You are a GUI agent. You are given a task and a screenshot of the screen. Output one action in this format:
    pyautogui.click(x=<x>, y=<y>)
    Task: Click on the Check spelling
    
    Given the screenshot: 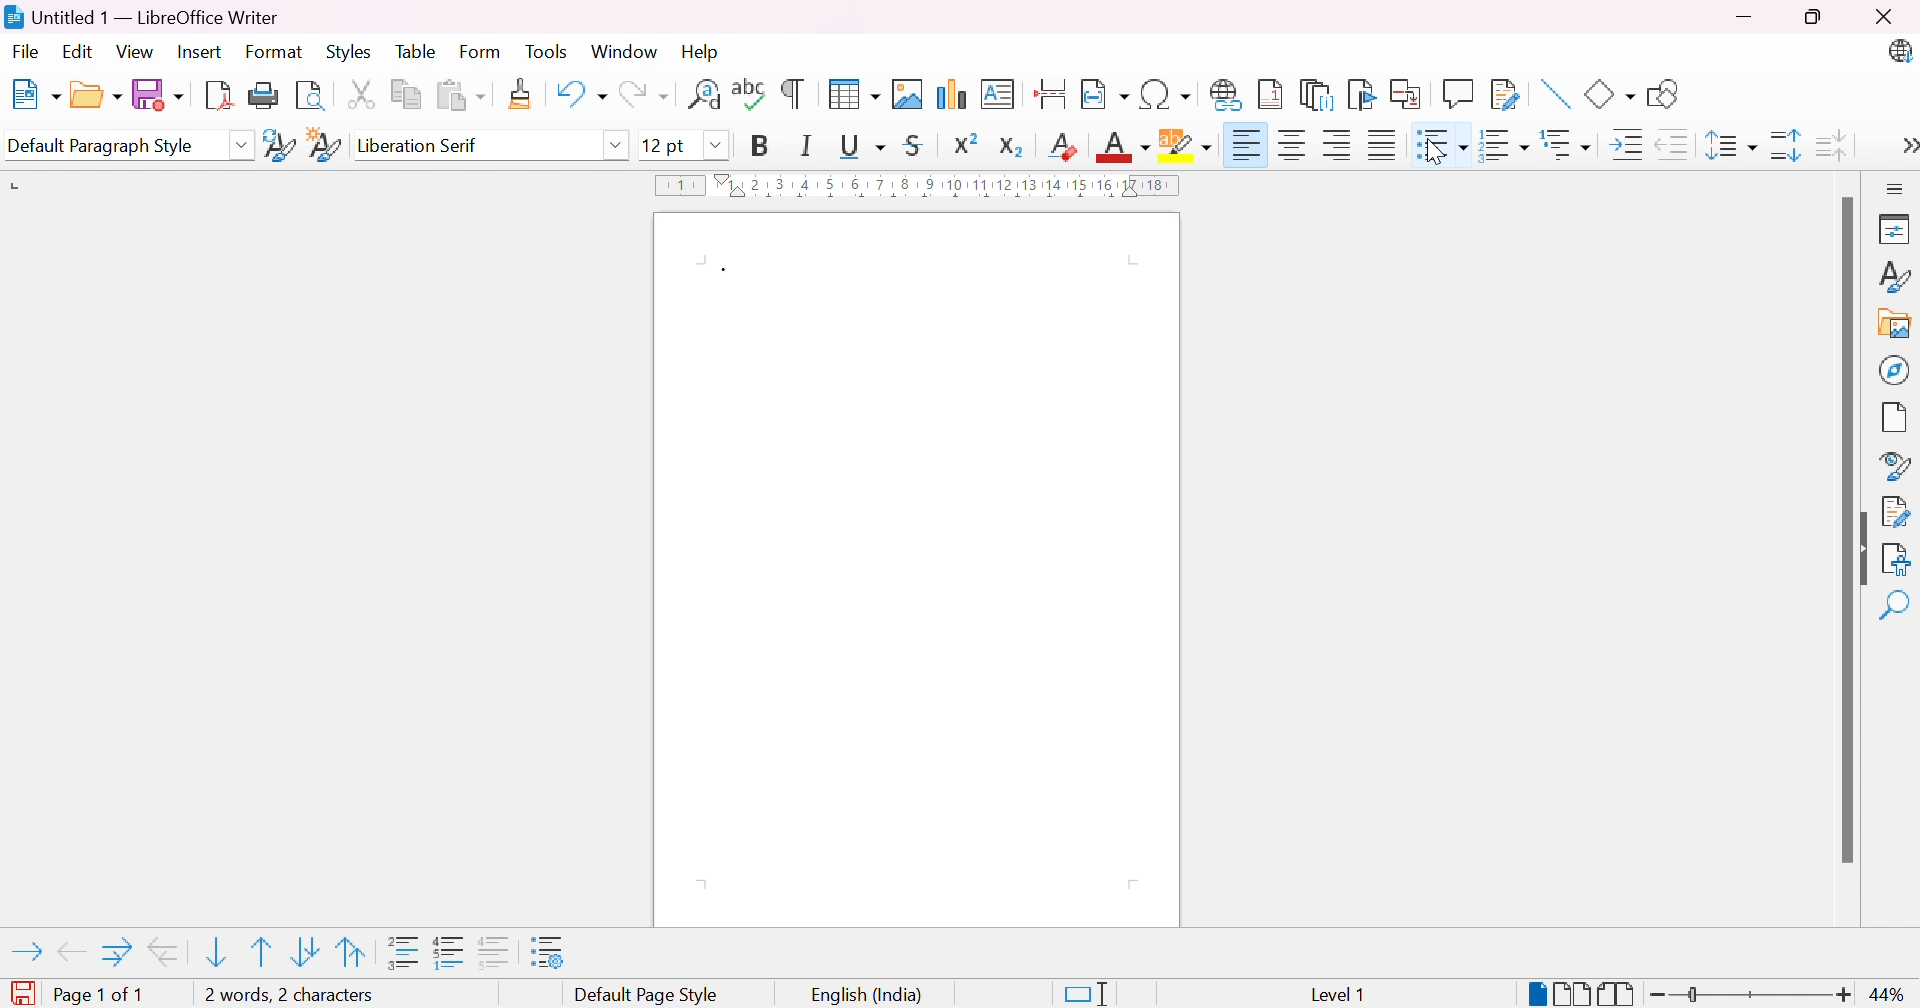 What is the action you would take?
    pyautogui.click(x=750, y=92)
    